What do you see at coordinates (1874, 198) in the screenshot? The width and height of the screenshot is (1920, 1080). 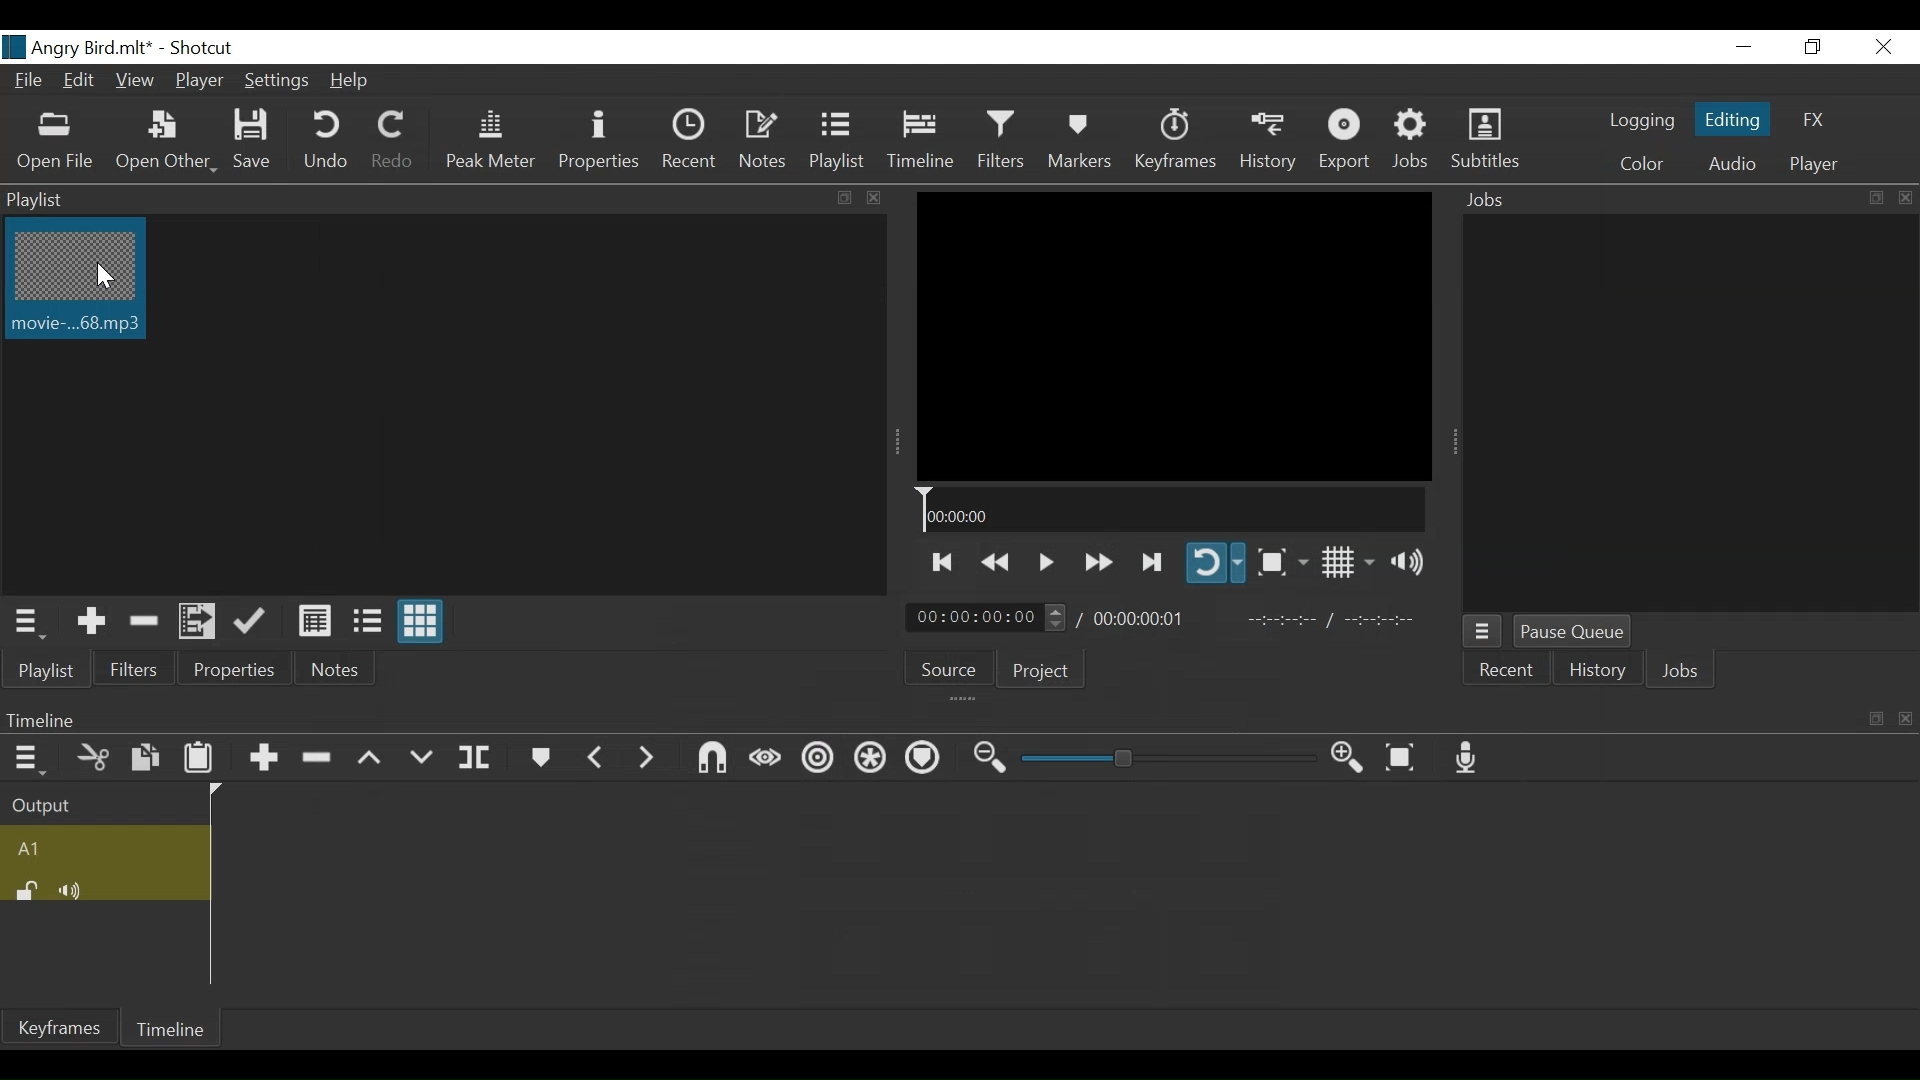 I see `resize` at bounding box center [1874, 198].